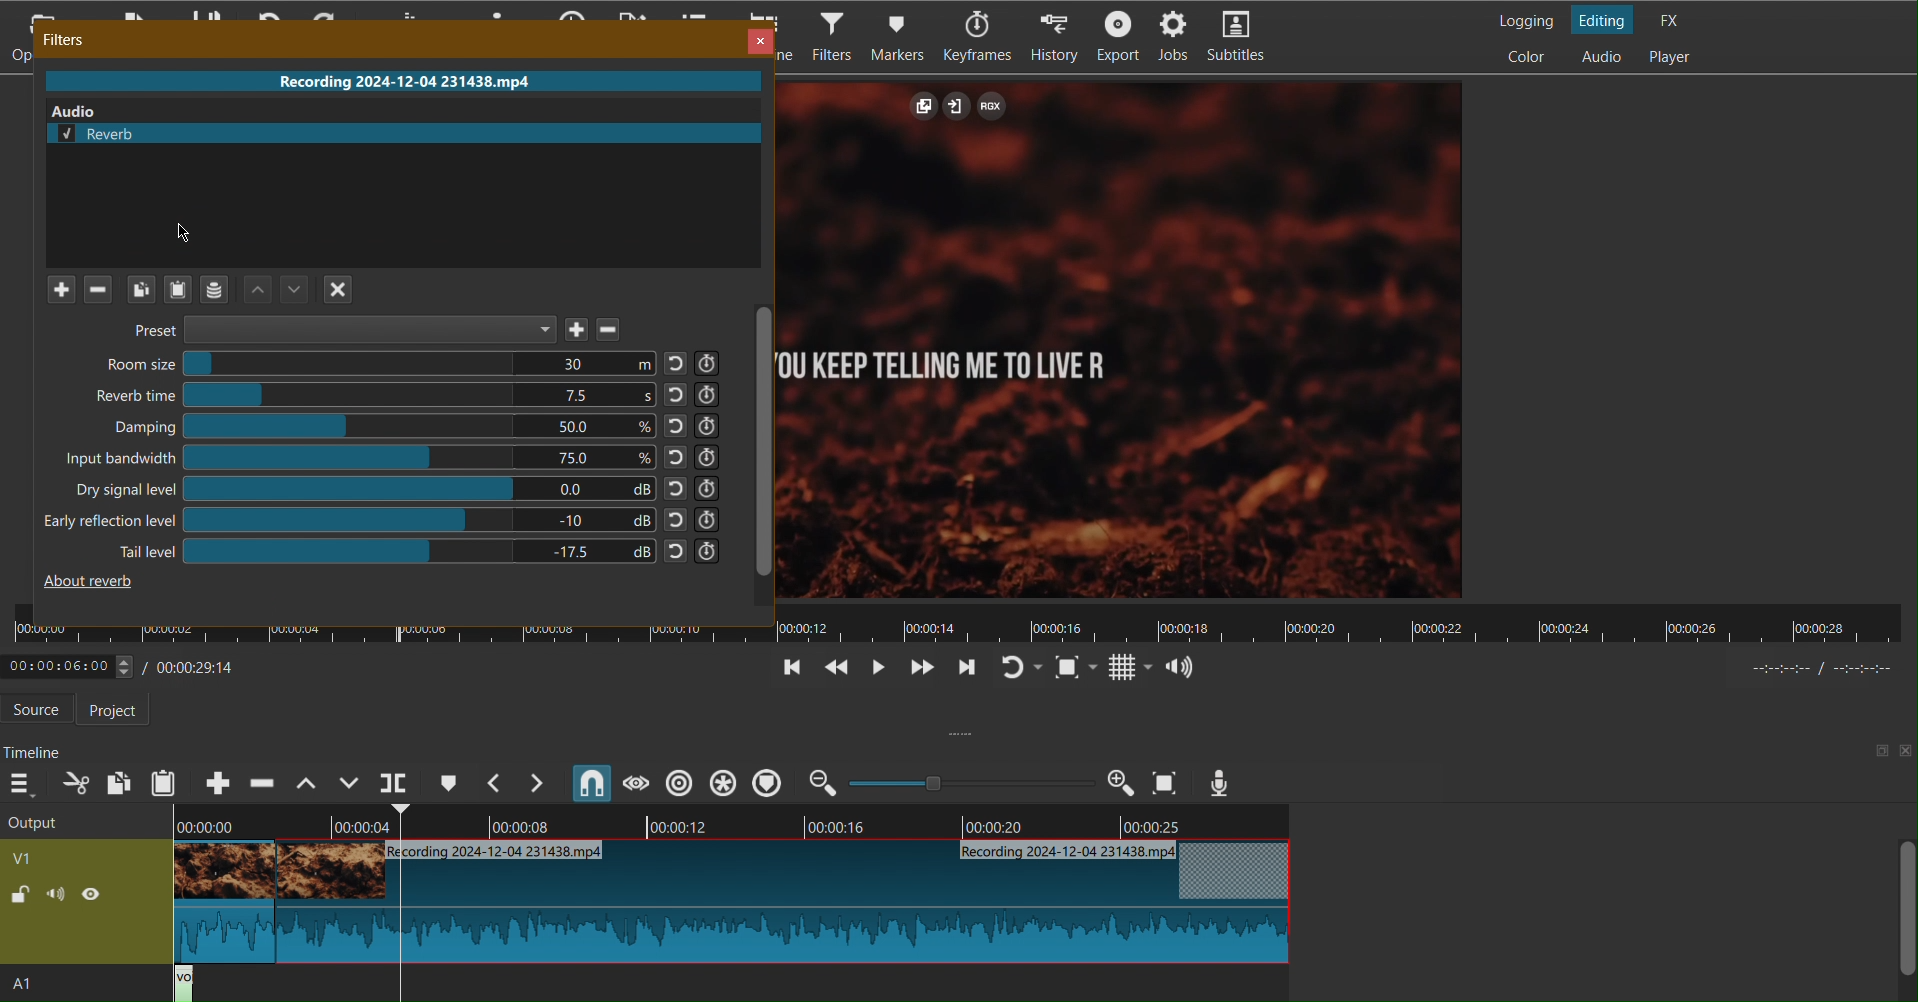 The image size is (1918, 1002). I want to click on Timeline, so click(35, 746).